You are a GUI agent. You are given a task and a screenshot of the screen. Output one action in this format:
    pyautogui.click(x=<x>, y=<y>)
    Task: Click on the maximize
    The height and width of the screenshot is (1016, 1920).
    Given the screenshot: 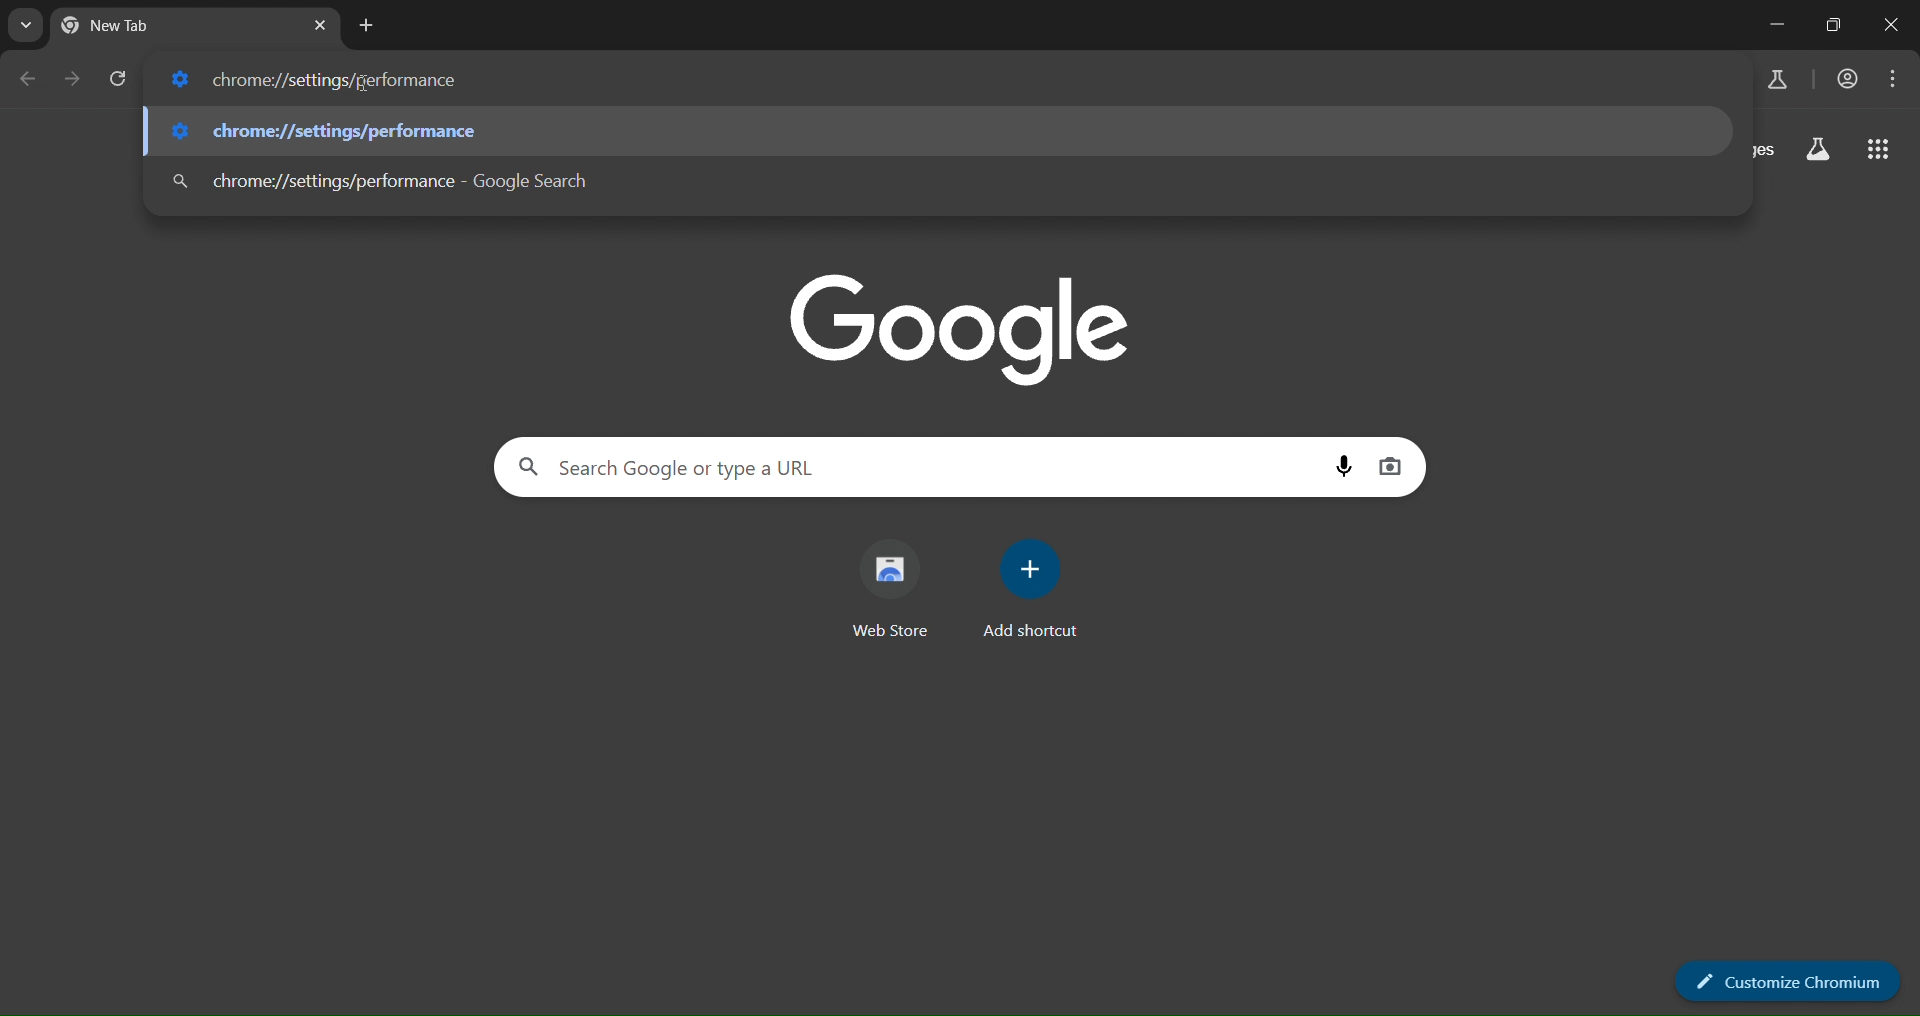 What is the action you would take?
    pyautogui.click(x=1834, y=26)
    